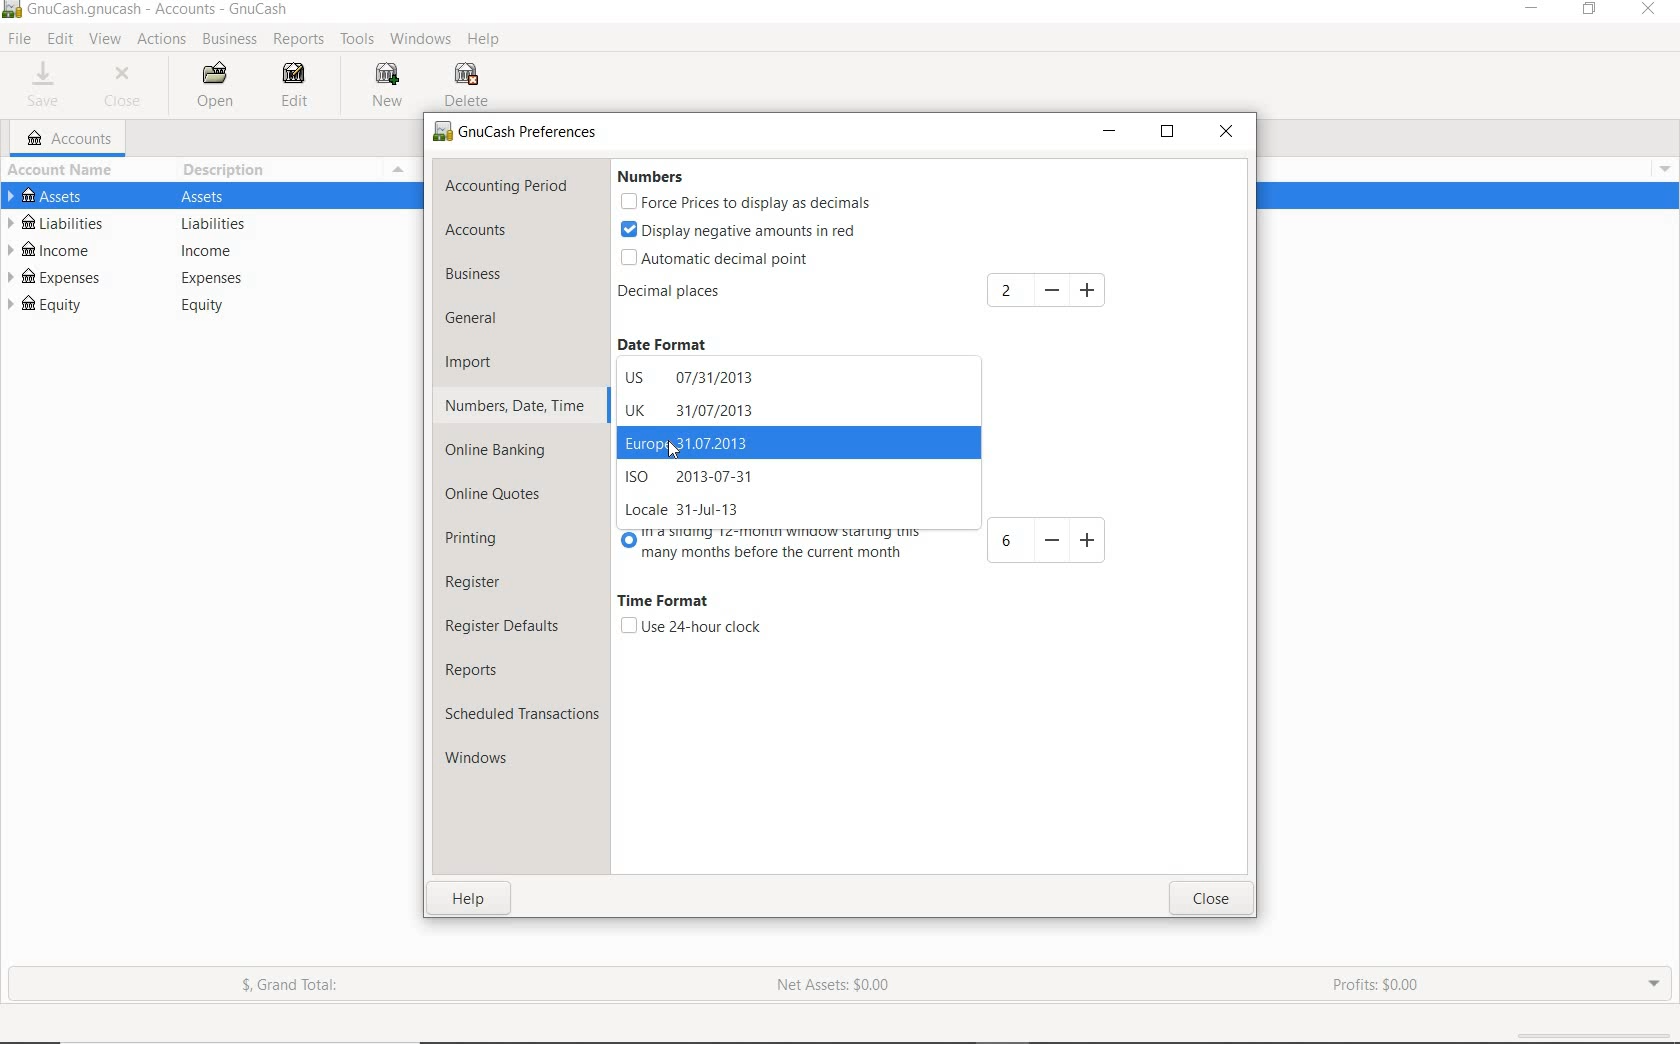 The height and width of the screenshot is (1044, 1680). What do you see at coordinates (60, 39) in the screenshot?
I see `EDIT` at bounding box center [60, 39].